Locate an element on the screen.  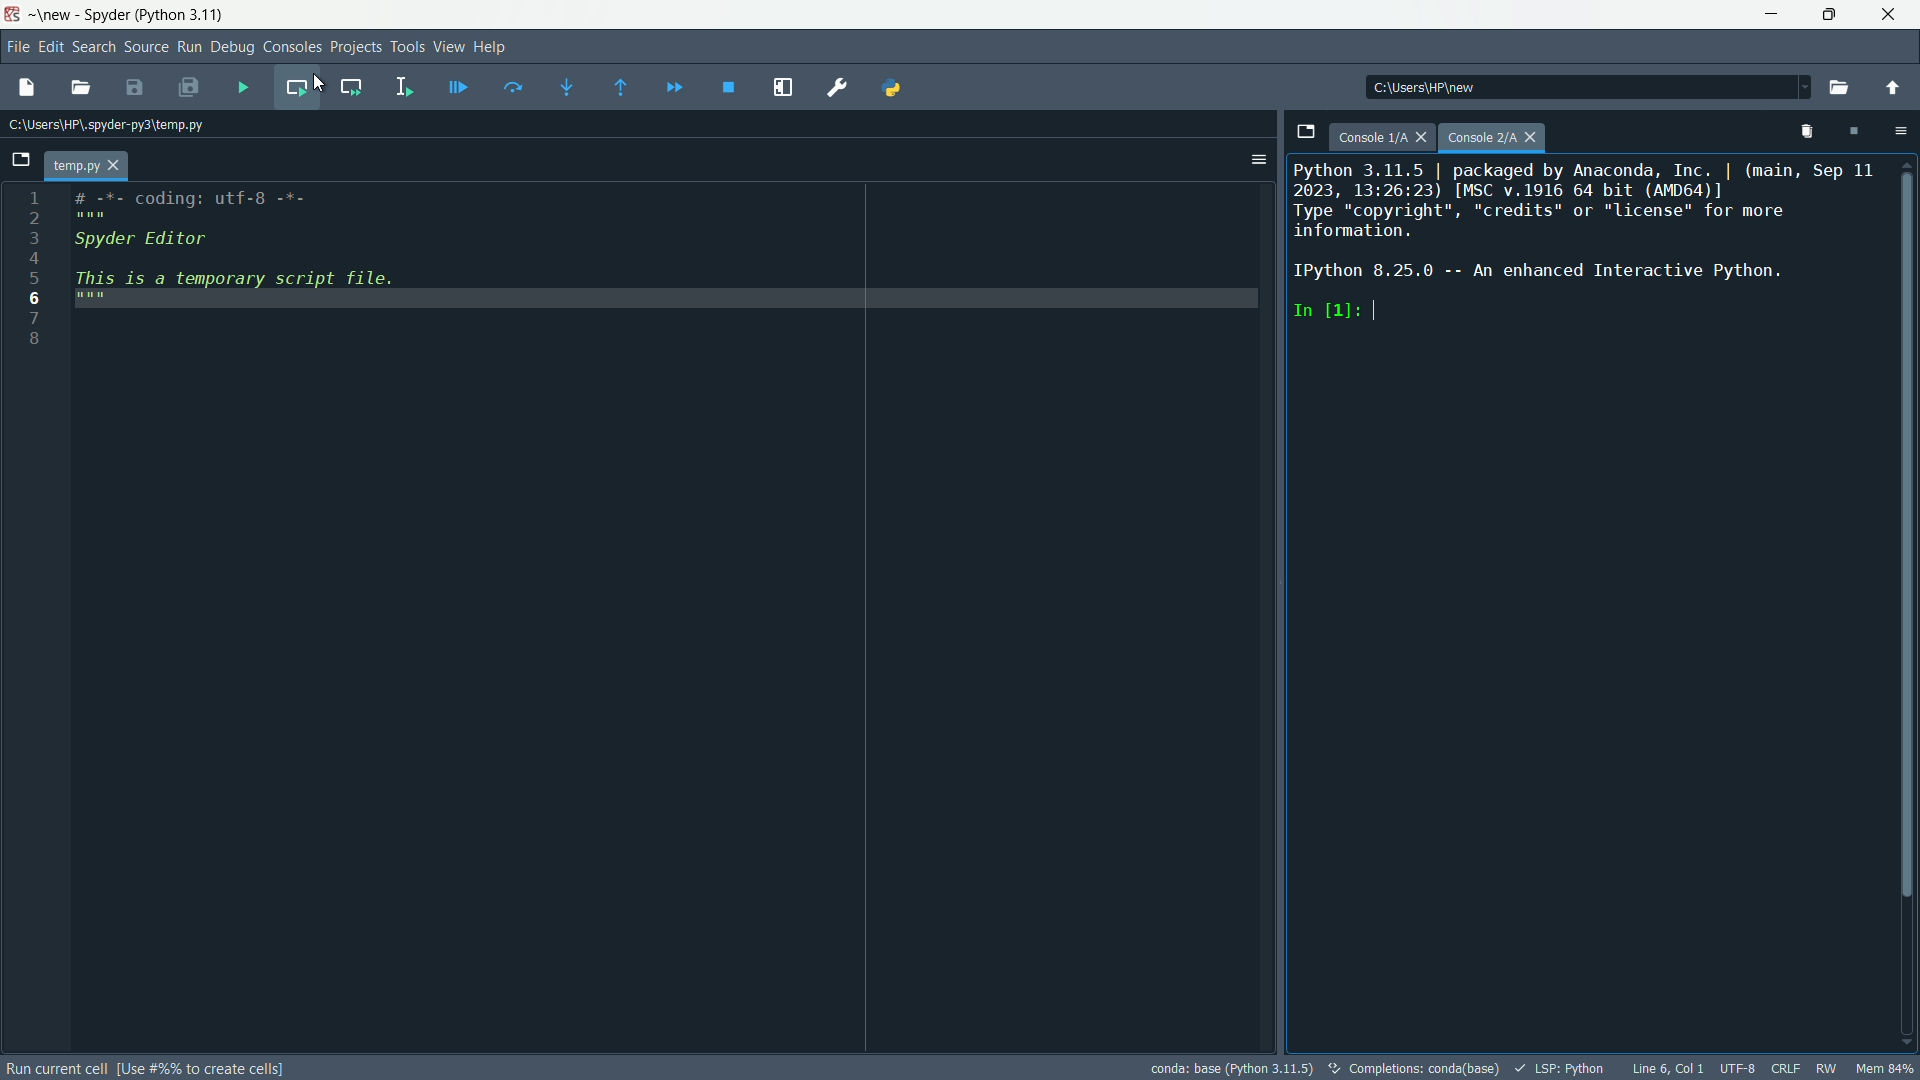
rw is located at coordinates (1828, 1065).